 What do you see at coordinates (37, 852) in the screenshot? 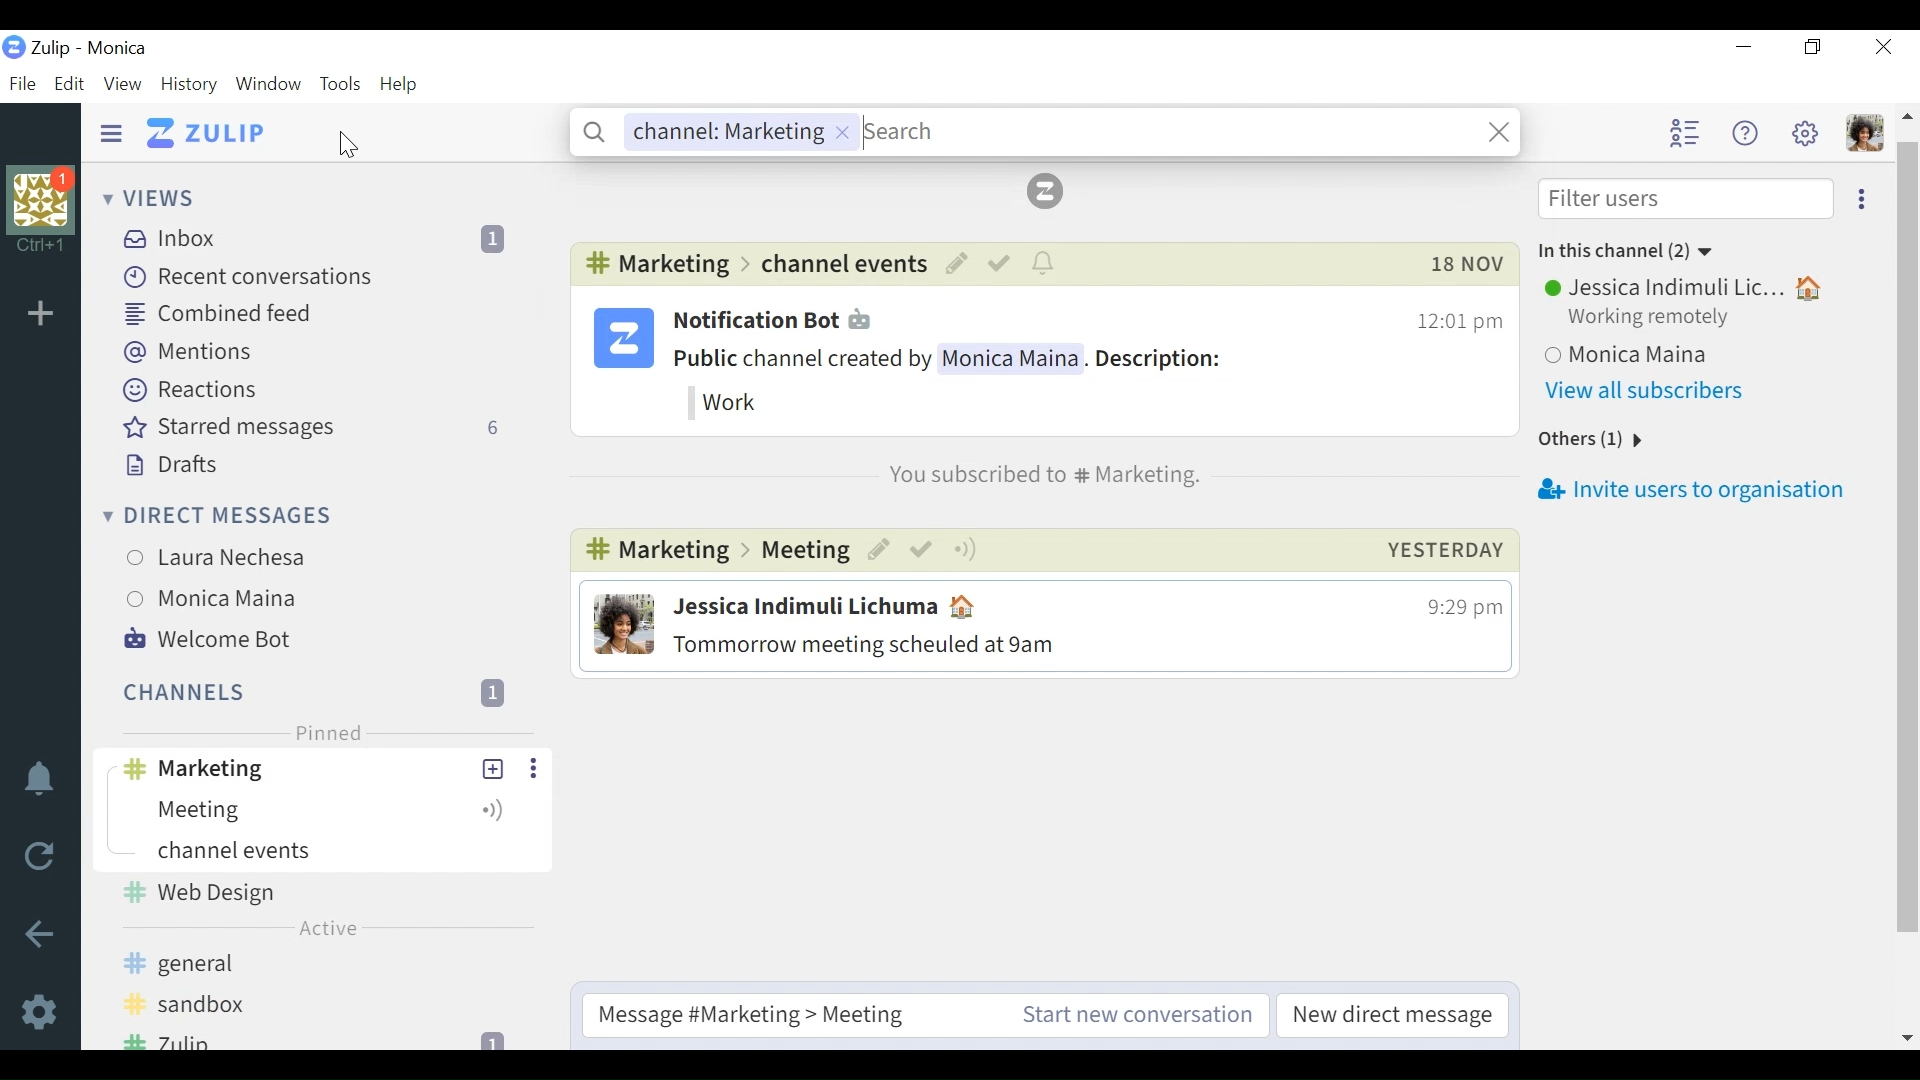
I see `Reload` at bounding box center [37, 852].